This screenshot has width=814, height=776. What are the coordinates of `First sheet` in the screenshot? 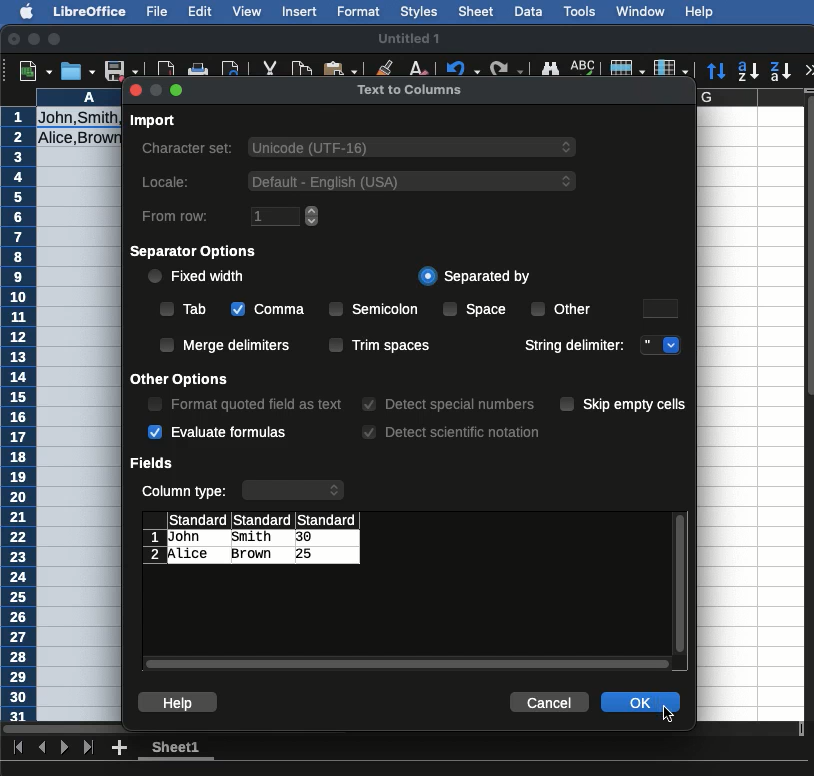 It's located at (20, 747).